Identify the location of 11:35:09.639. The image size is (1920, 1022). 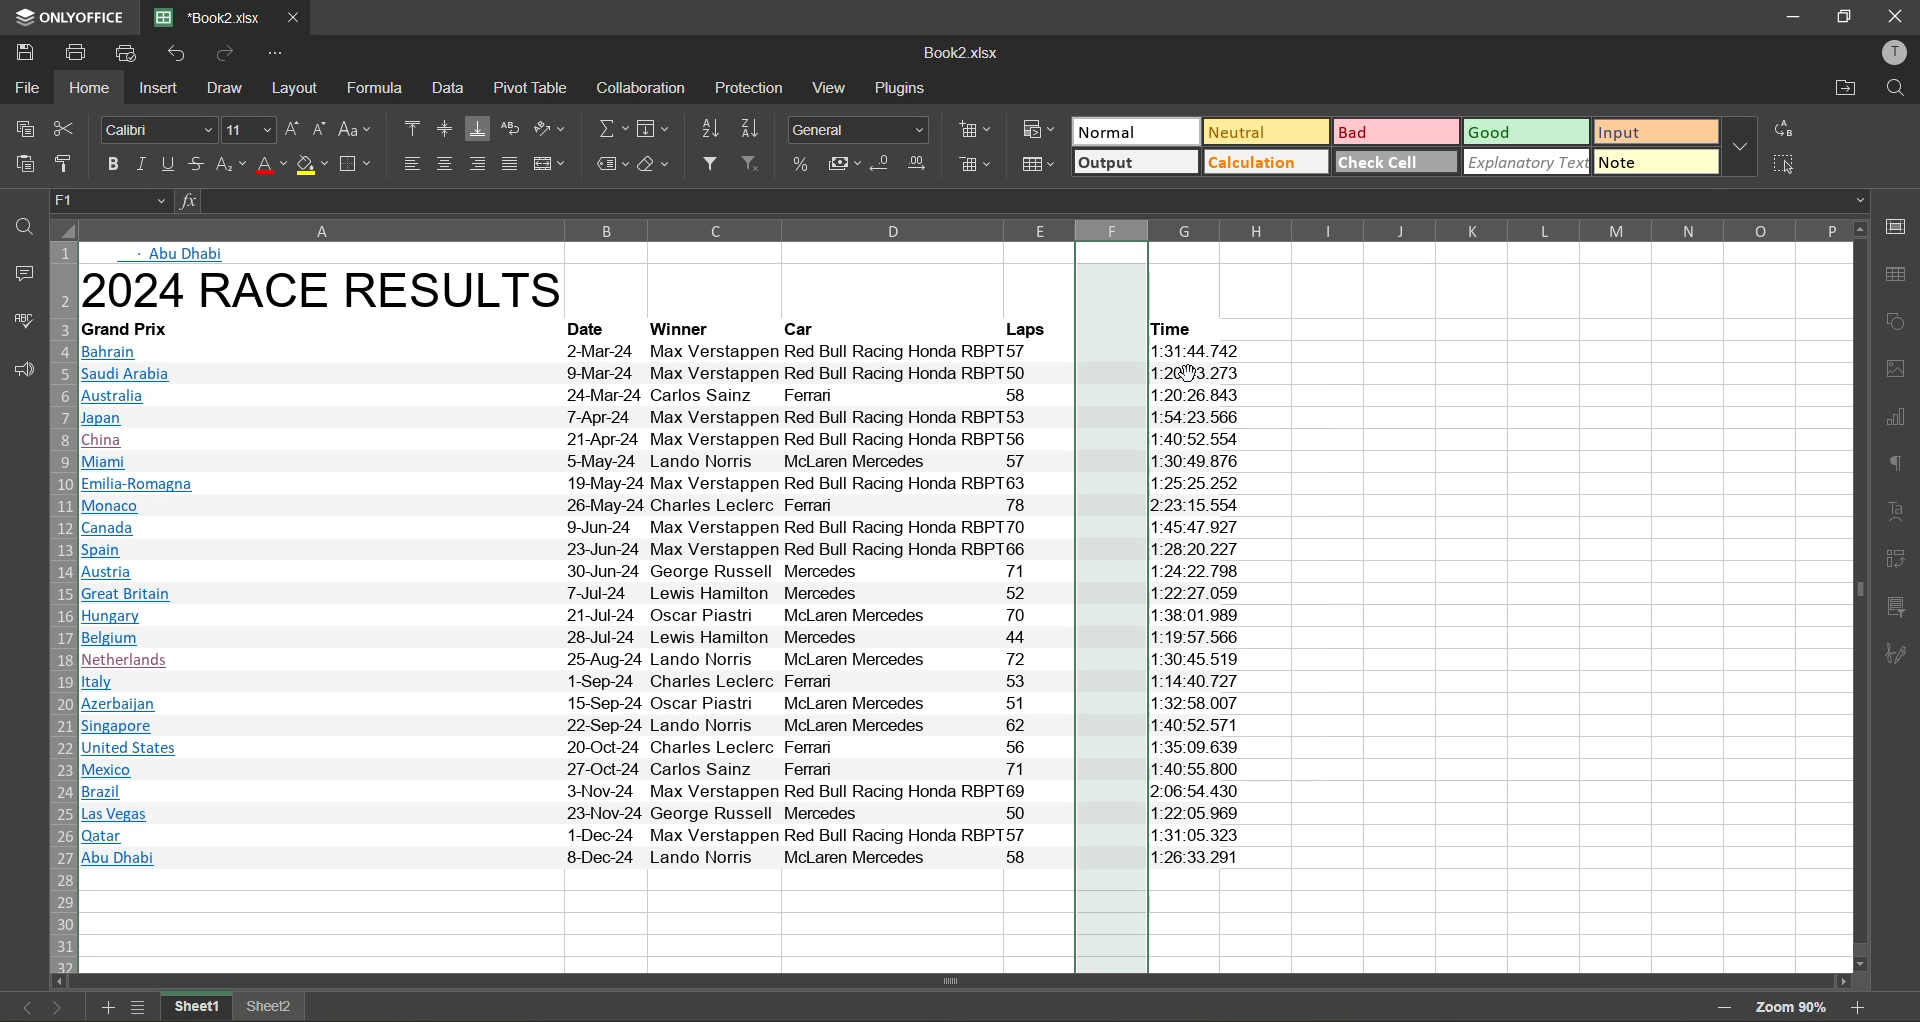
(1199, 747).